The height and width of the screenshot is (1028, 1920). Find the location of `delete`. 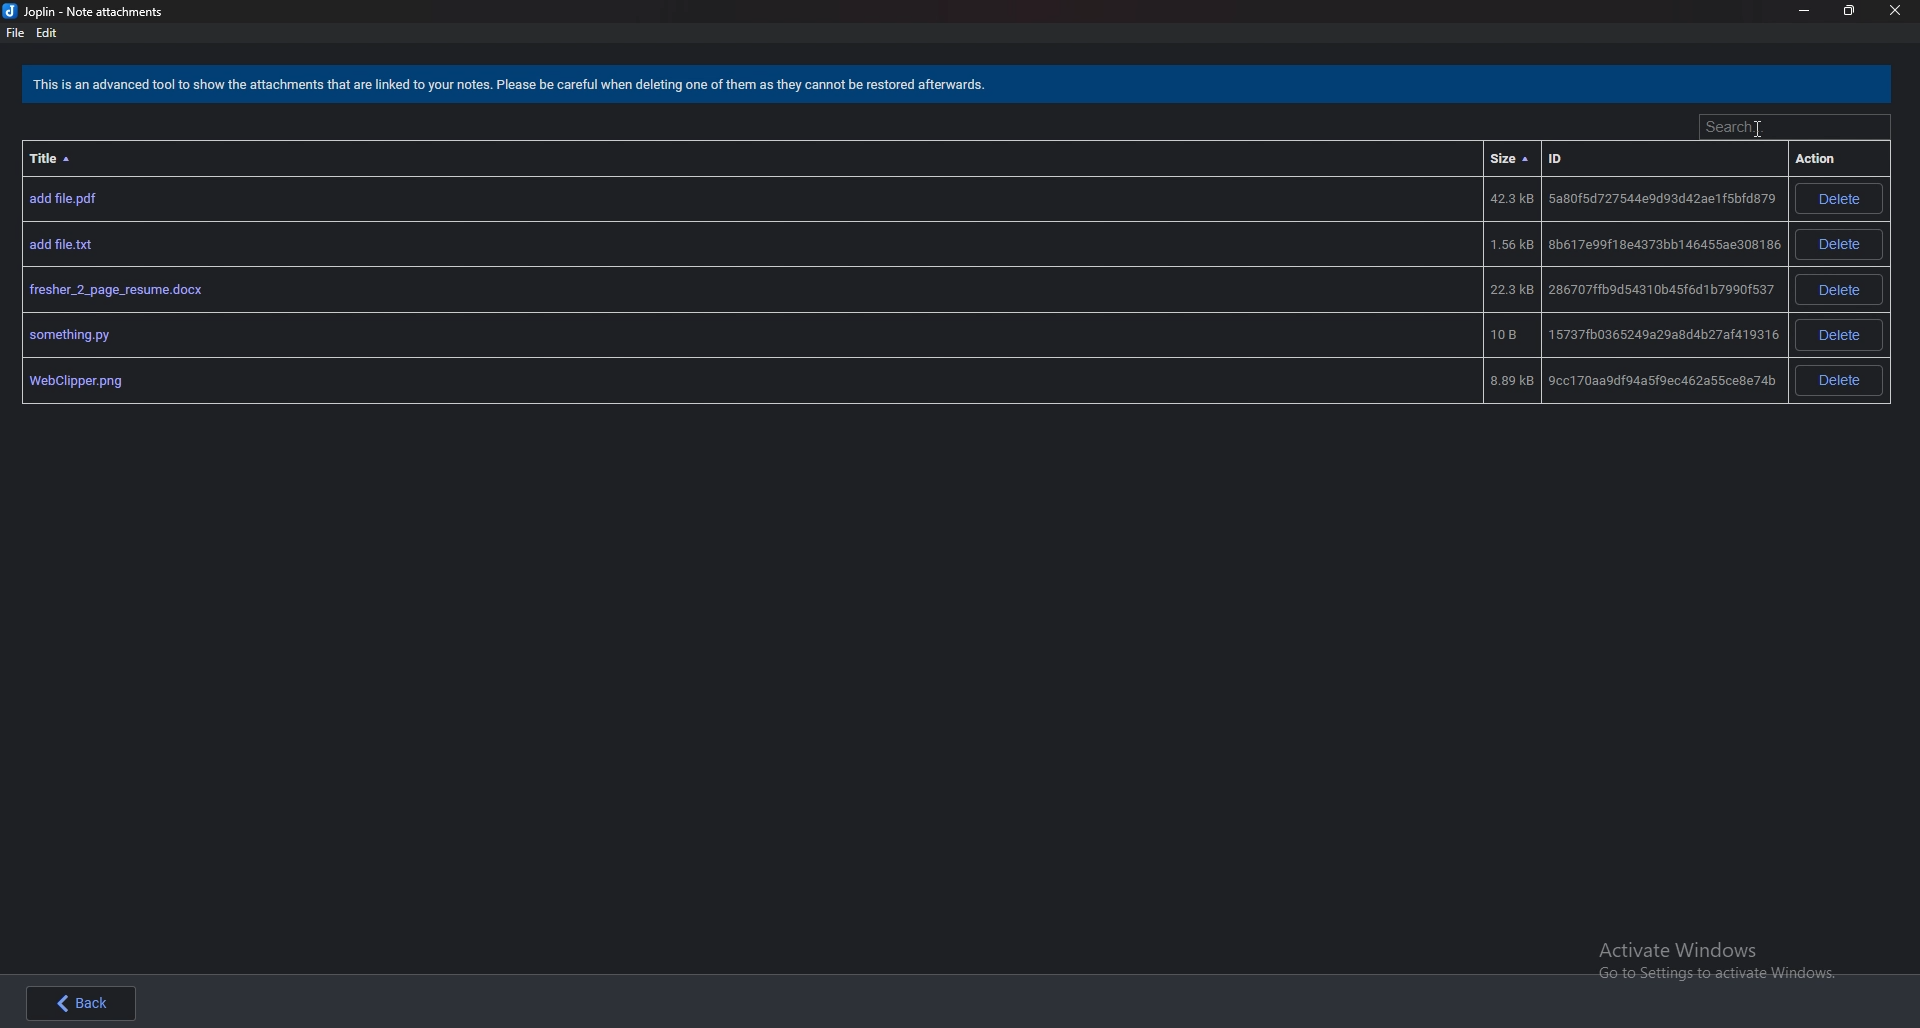

delete is located at coordinates (1841, 335).